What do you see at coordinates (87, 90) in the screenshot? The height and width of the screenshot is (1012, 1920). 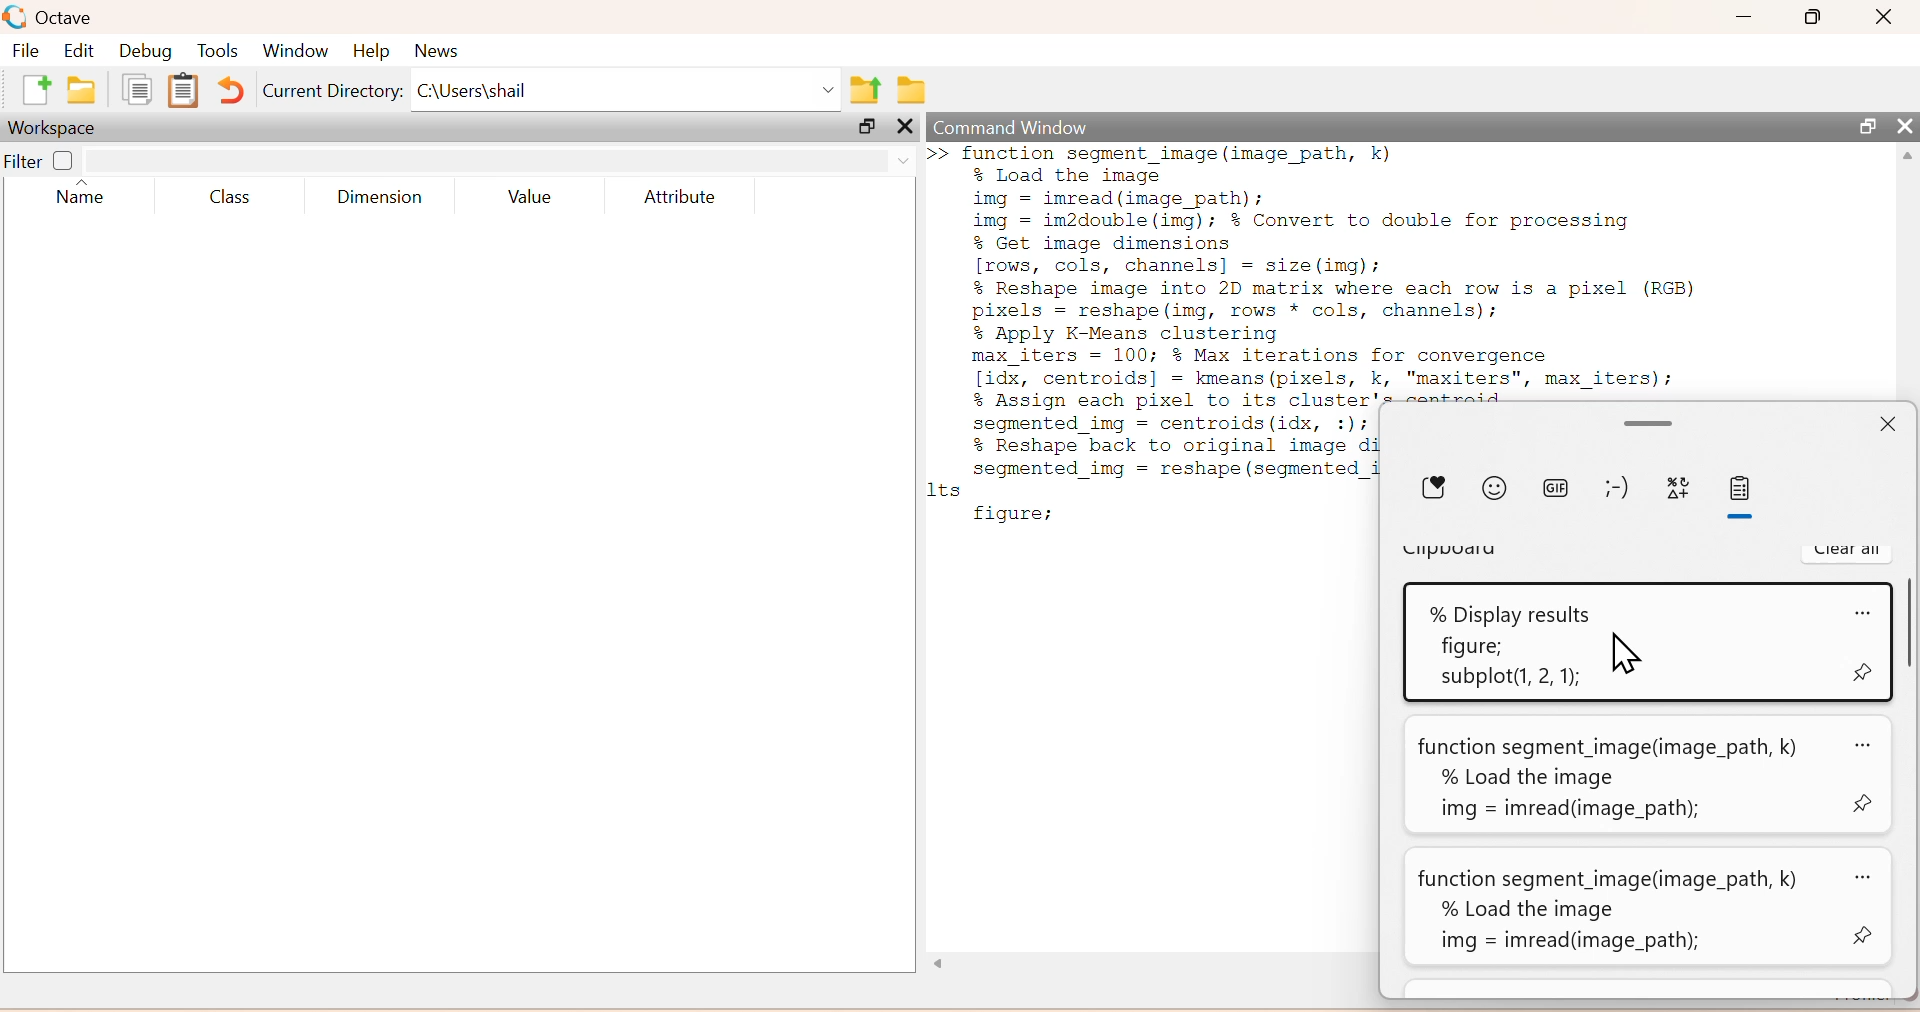 I see `open an existing file in directory` at bounding box center [87, 90].